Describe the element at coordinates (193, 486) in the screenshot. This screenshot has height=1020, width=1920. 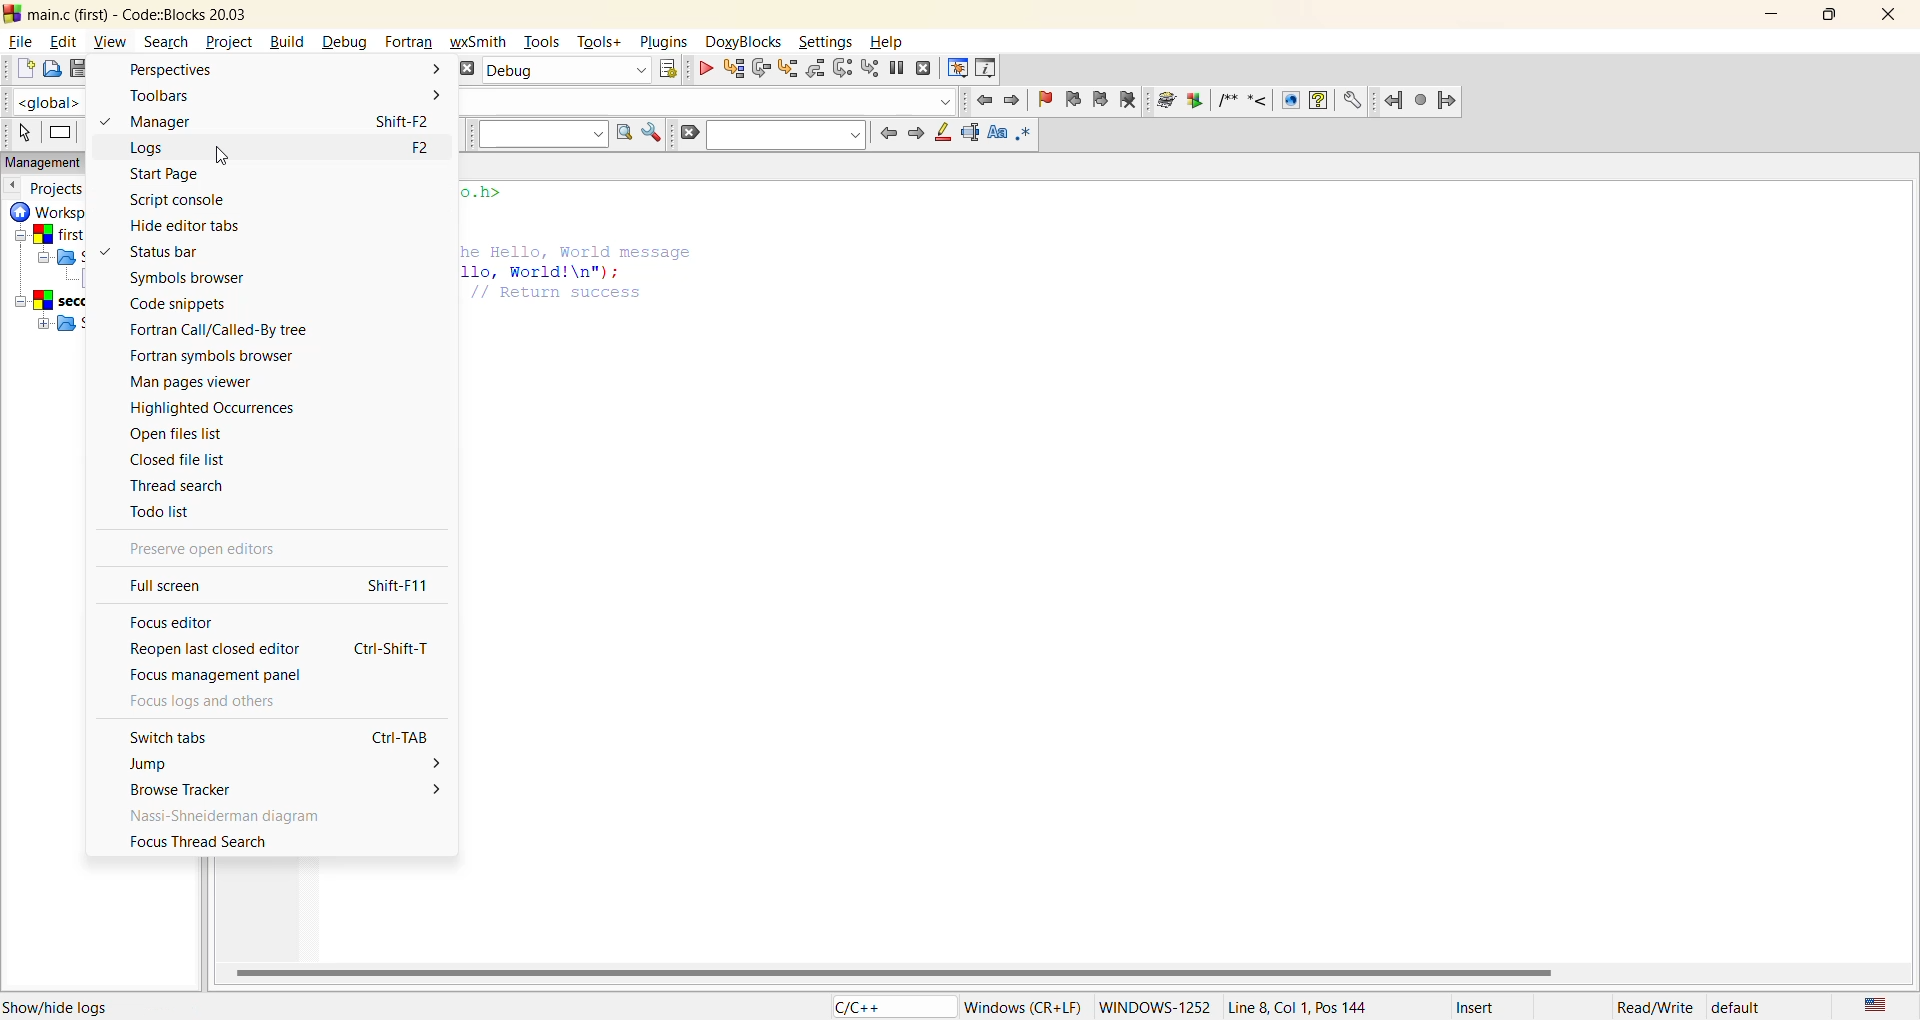
I see `thread search` at that location.